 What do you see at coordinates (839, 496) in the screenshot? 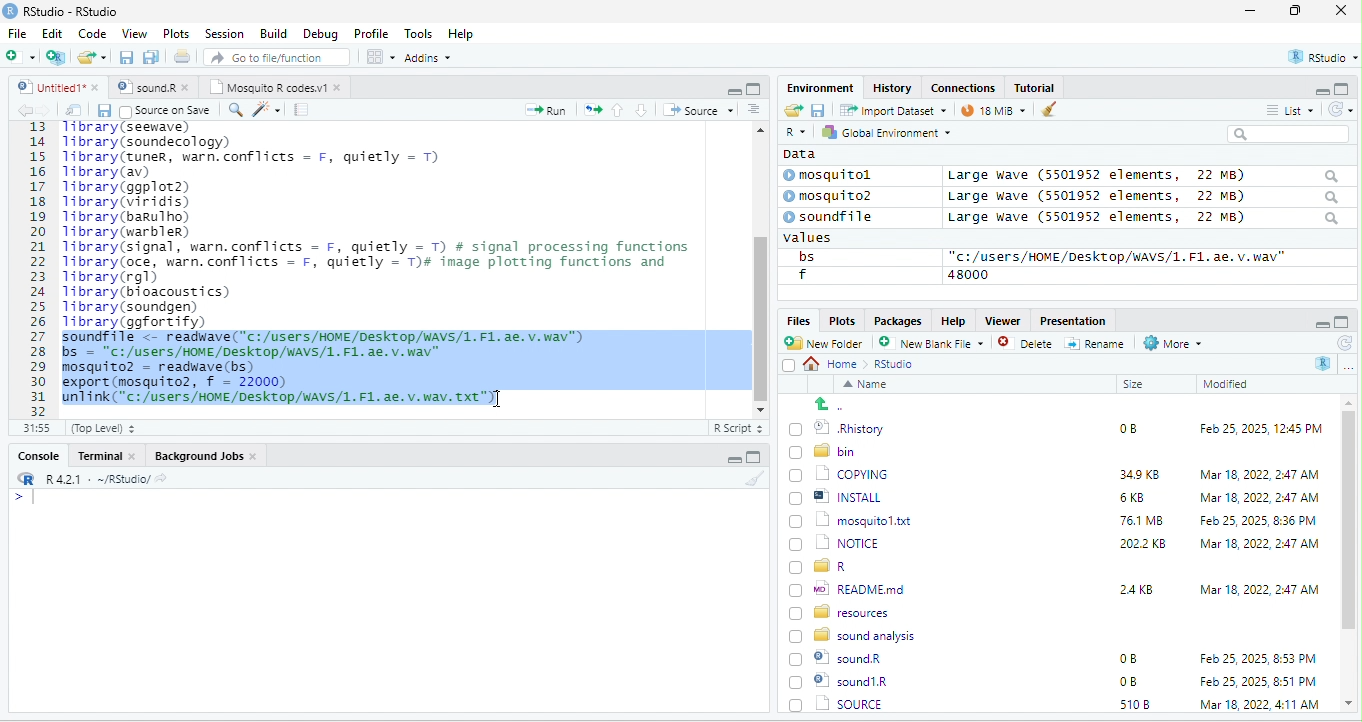
I see `| @] INSTALL` at bounding box center [839, 496].